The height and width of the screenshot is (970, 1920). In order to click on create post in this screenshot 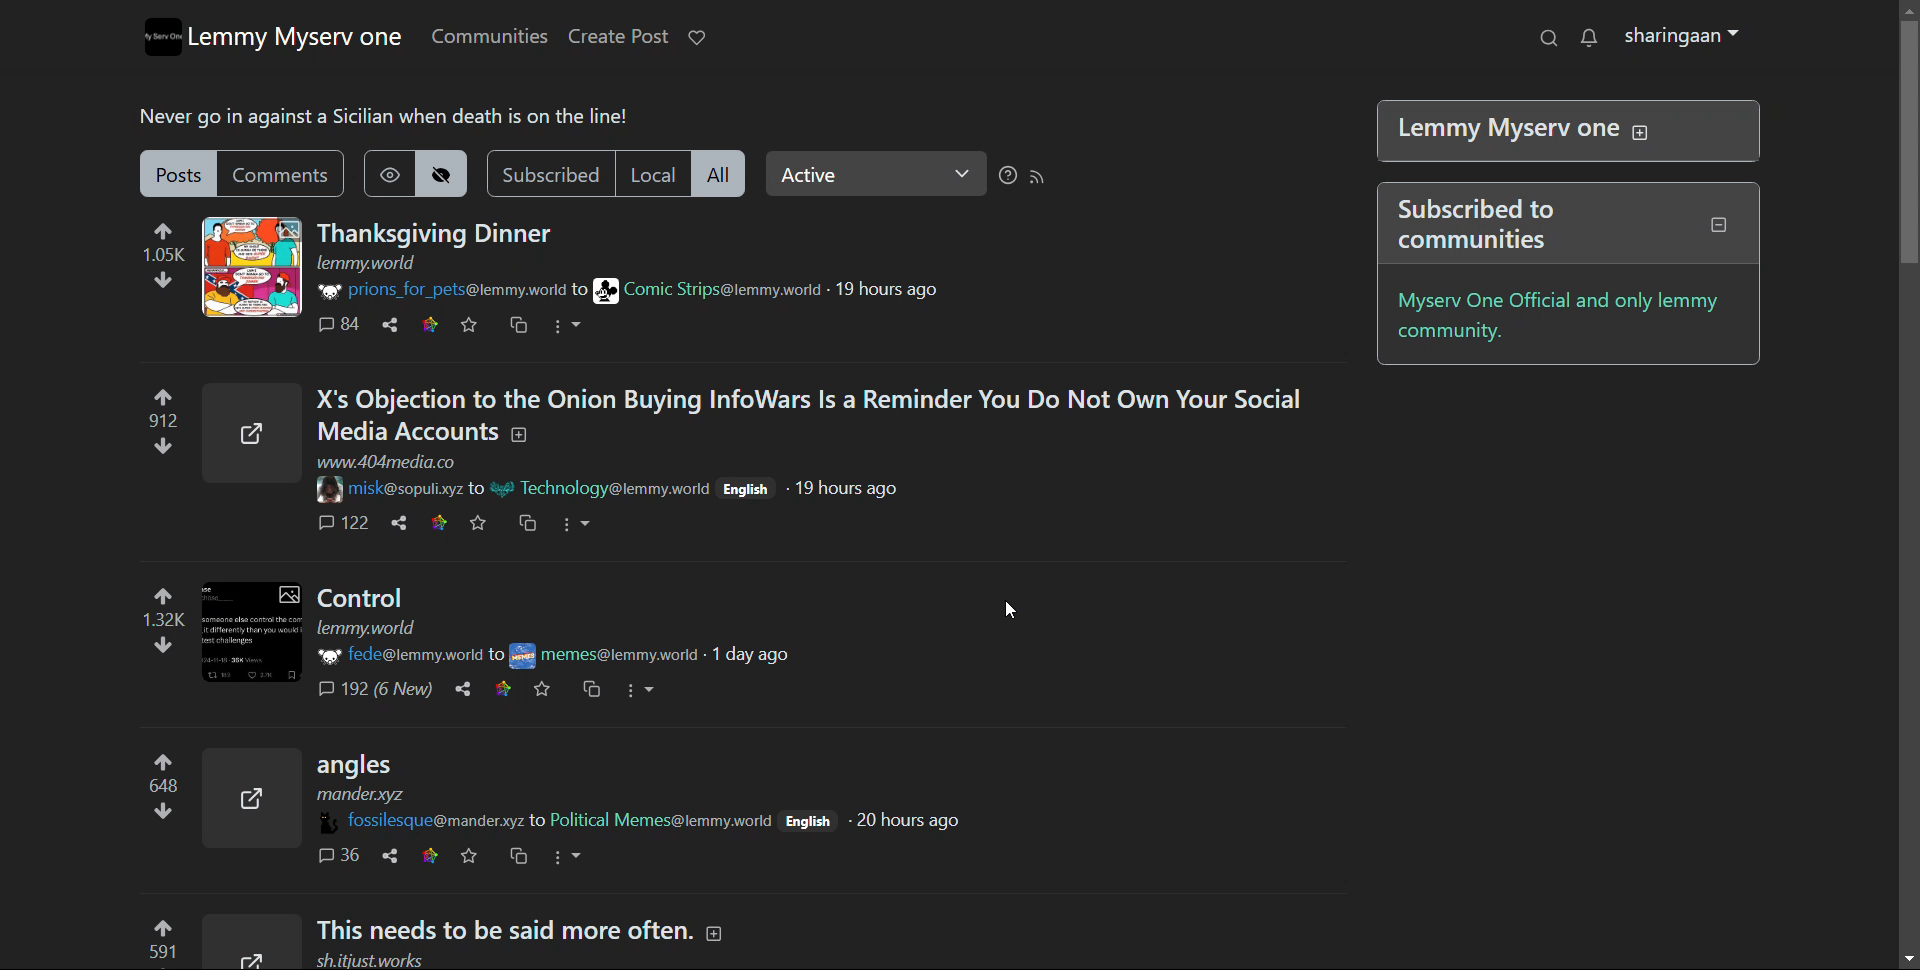, I will do `click(620, 36)`.